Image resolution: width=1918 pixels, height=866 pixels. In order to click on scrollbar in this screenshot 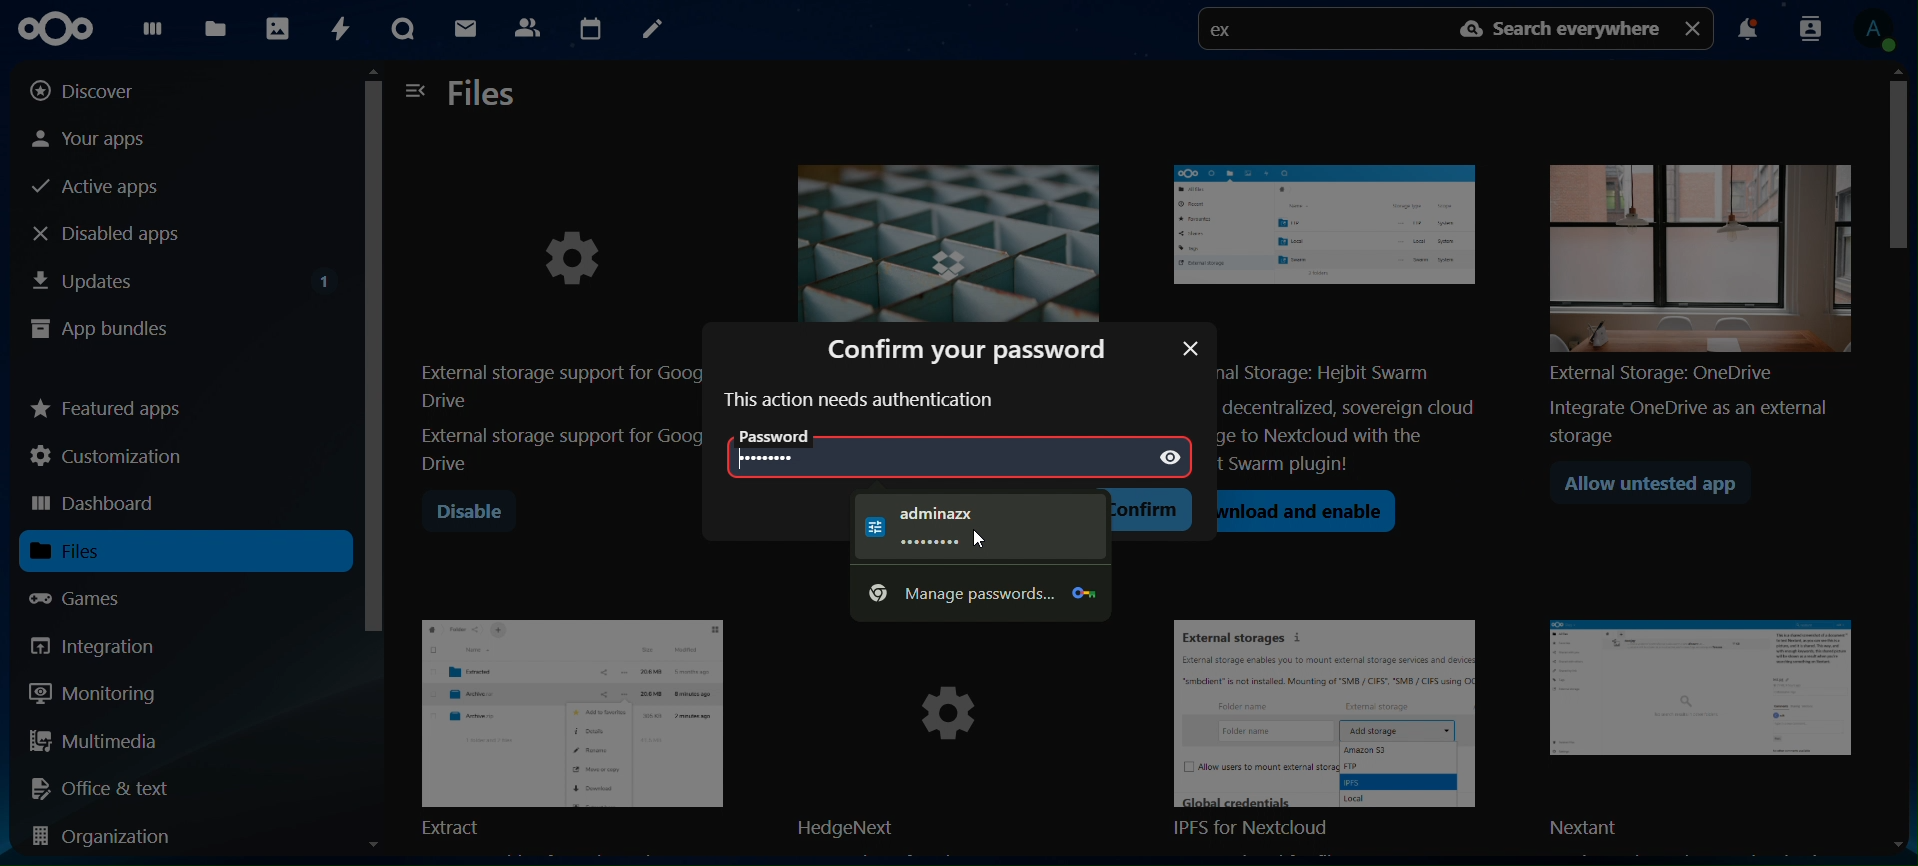, I will do `click(1900, 456)`.